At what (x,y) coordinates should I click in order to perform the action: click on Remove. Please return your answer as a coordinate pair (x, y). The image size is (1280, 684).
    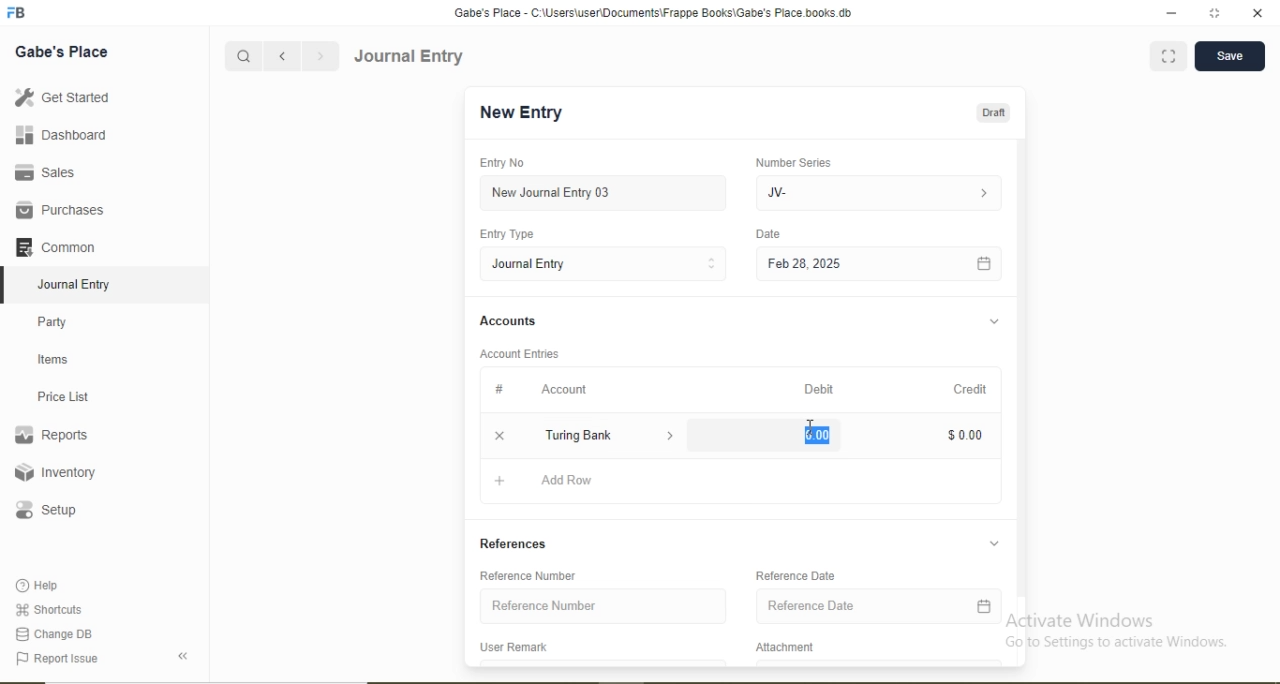
    Looking at the image, I should click on (499, 436).